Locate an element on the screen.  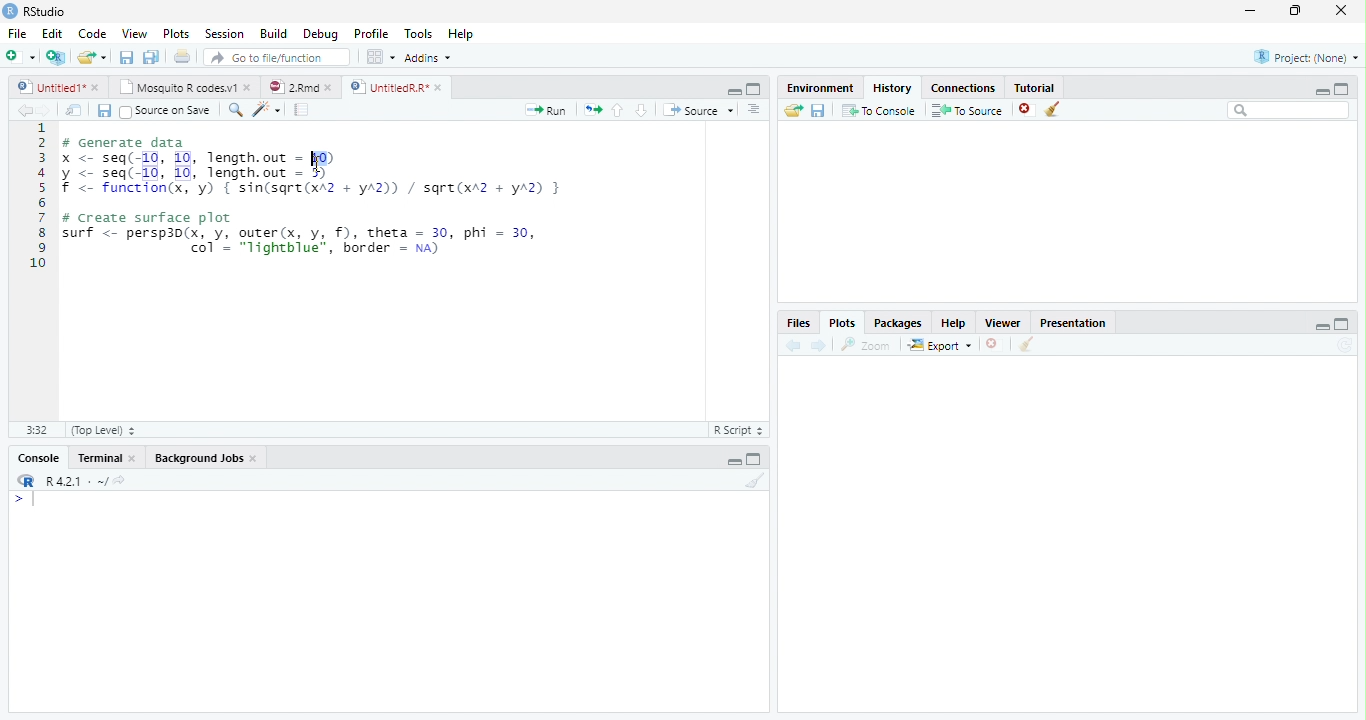
Remove the selected history entries is located at coordinates (1026, 110).